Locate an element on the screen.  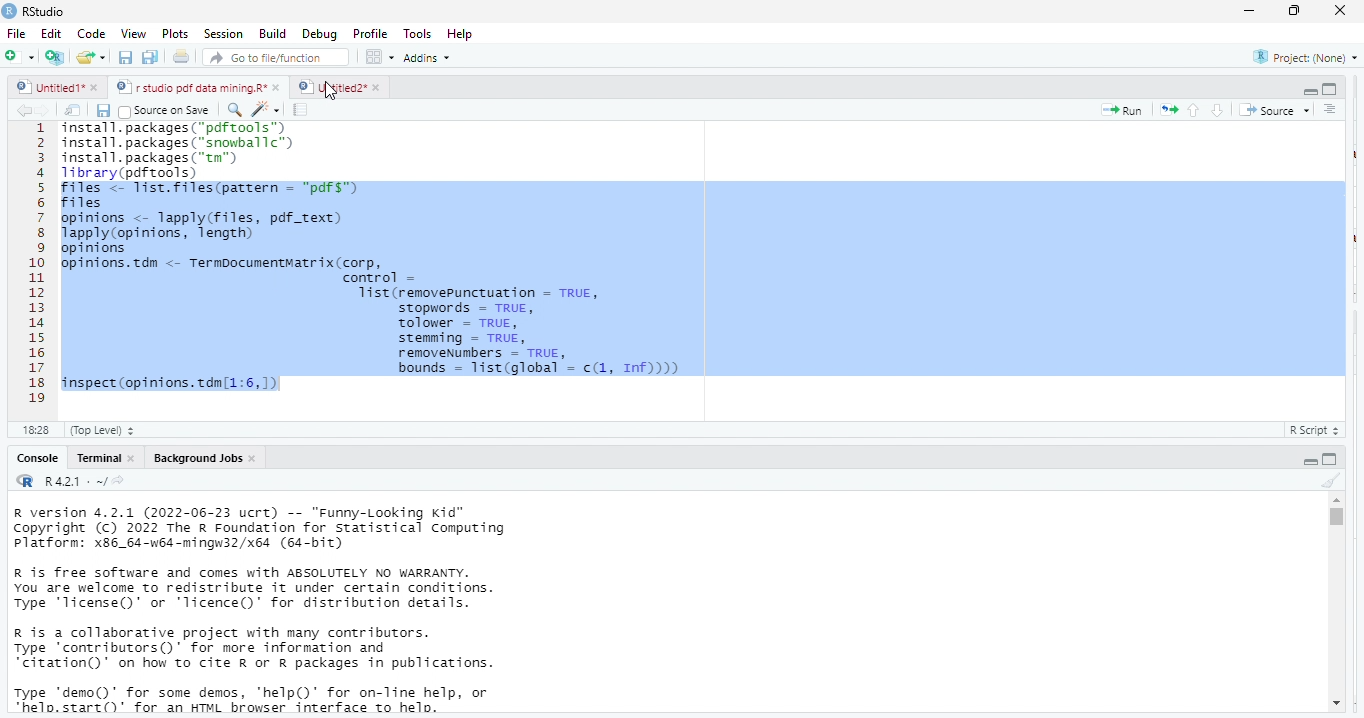
untitled 2 is located at coordinates (330, 86).